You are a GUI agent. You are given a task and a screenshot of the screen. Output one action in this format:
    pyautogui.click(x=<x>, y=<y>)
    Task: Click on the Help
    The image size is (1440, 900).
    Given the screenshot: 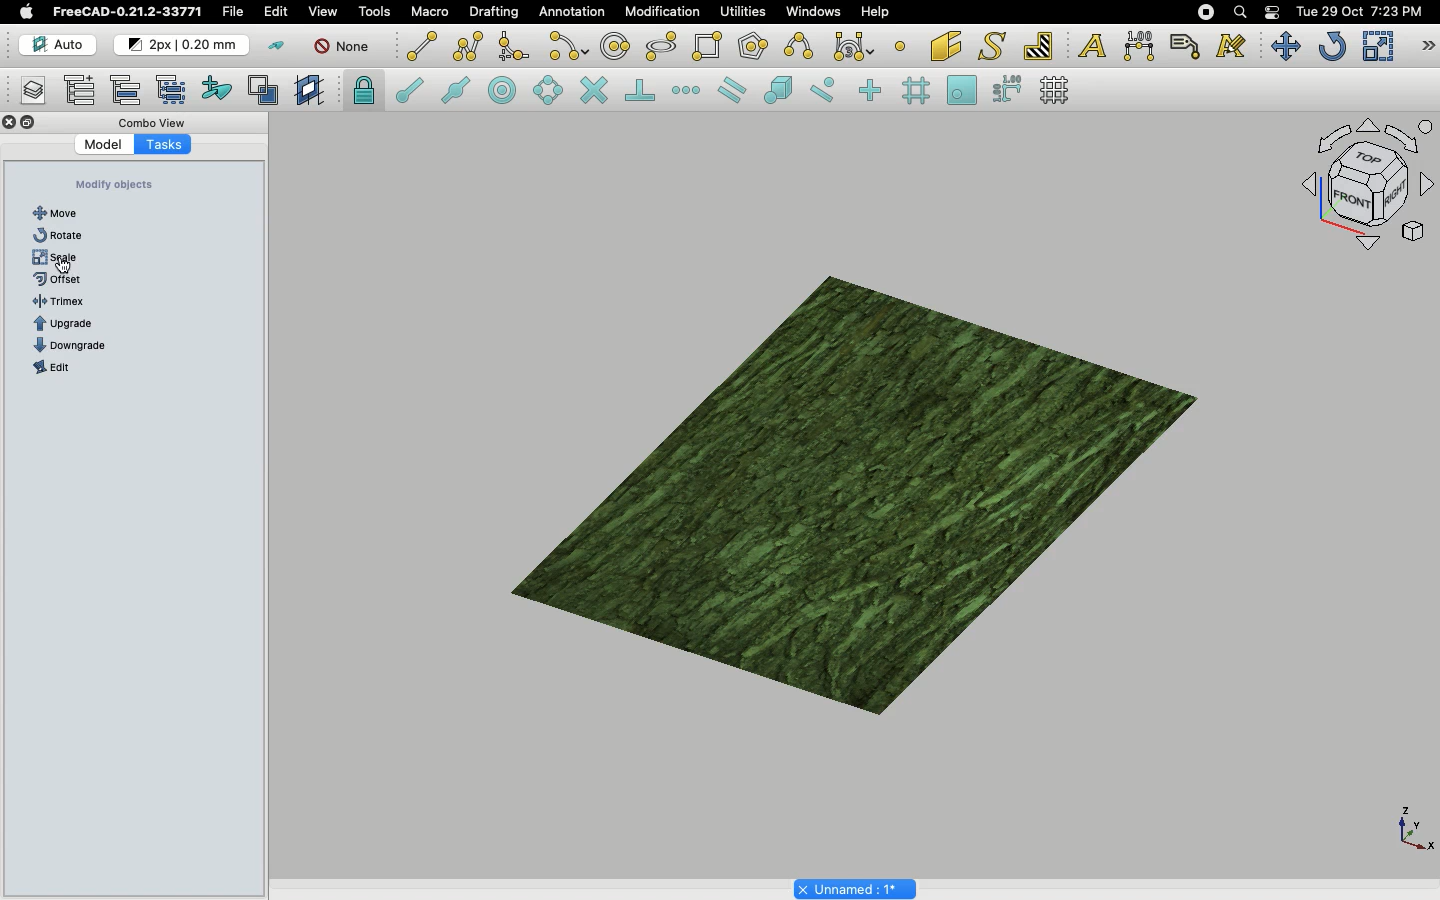 What is the action you would take?
    pyautogui.click(x=876, y=10)
    